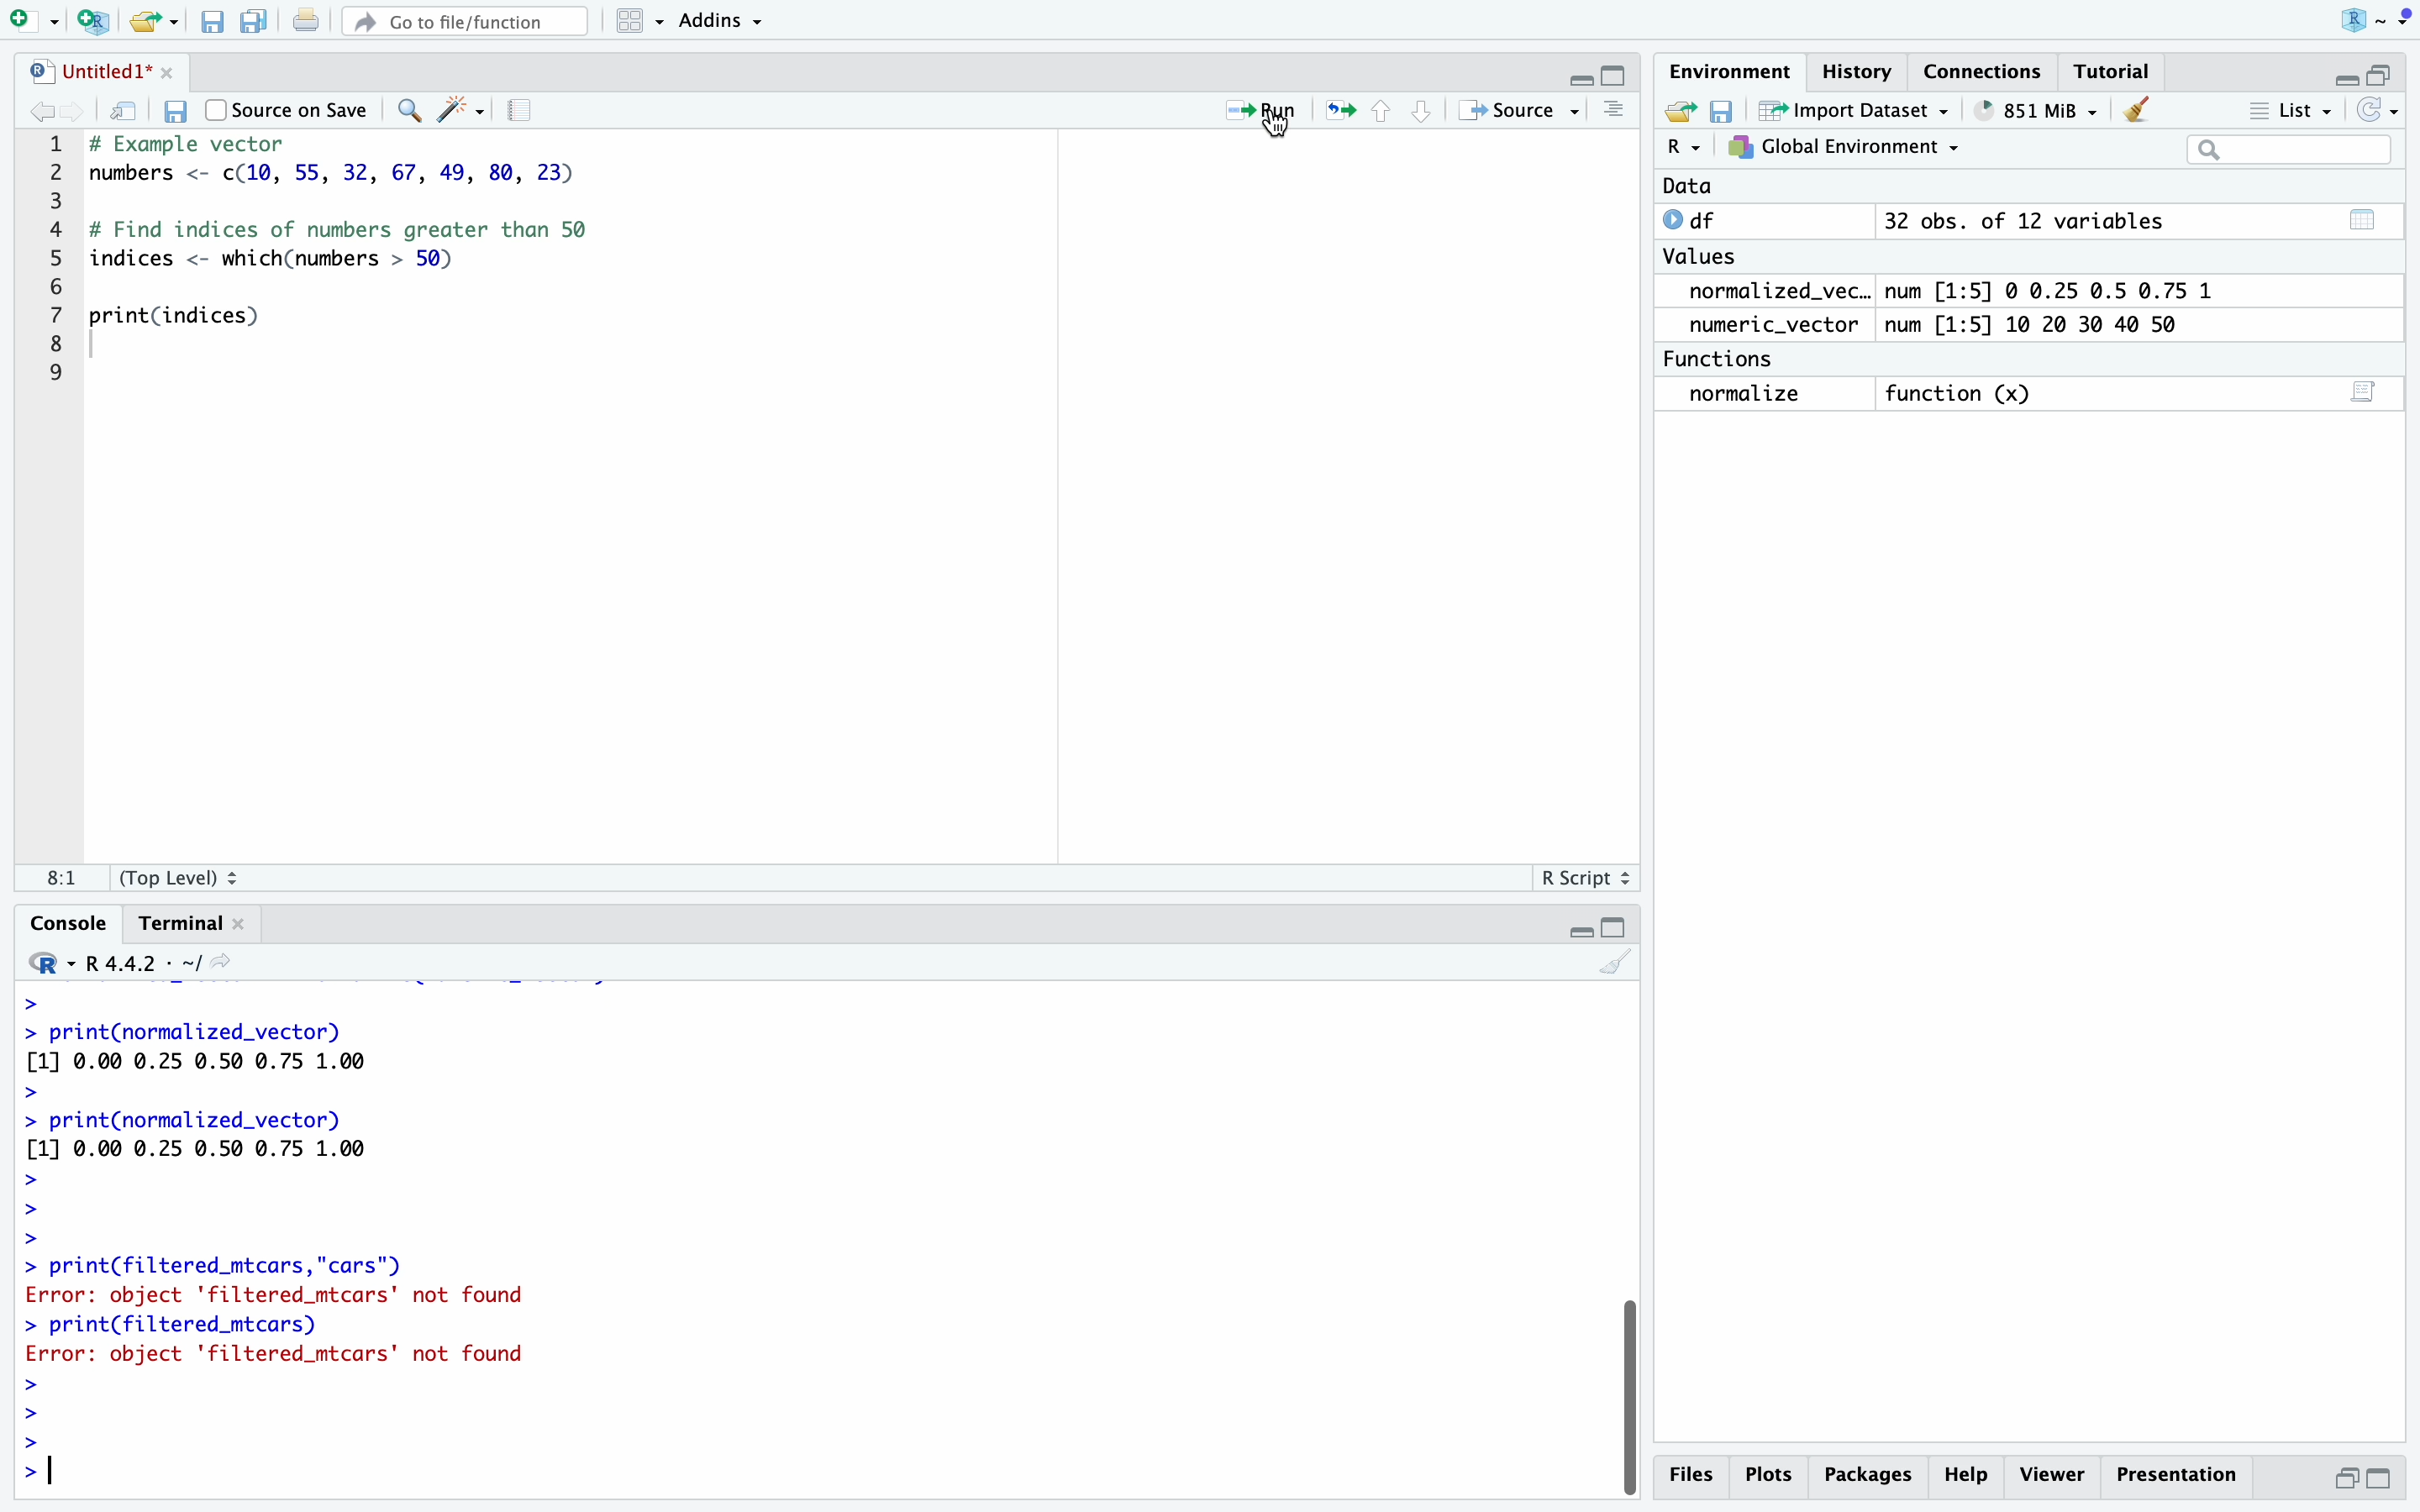 Image resolution: width=2420 pixels, height=1512 pixels. I want to click on CLEAN UP, so click(1613, 962).